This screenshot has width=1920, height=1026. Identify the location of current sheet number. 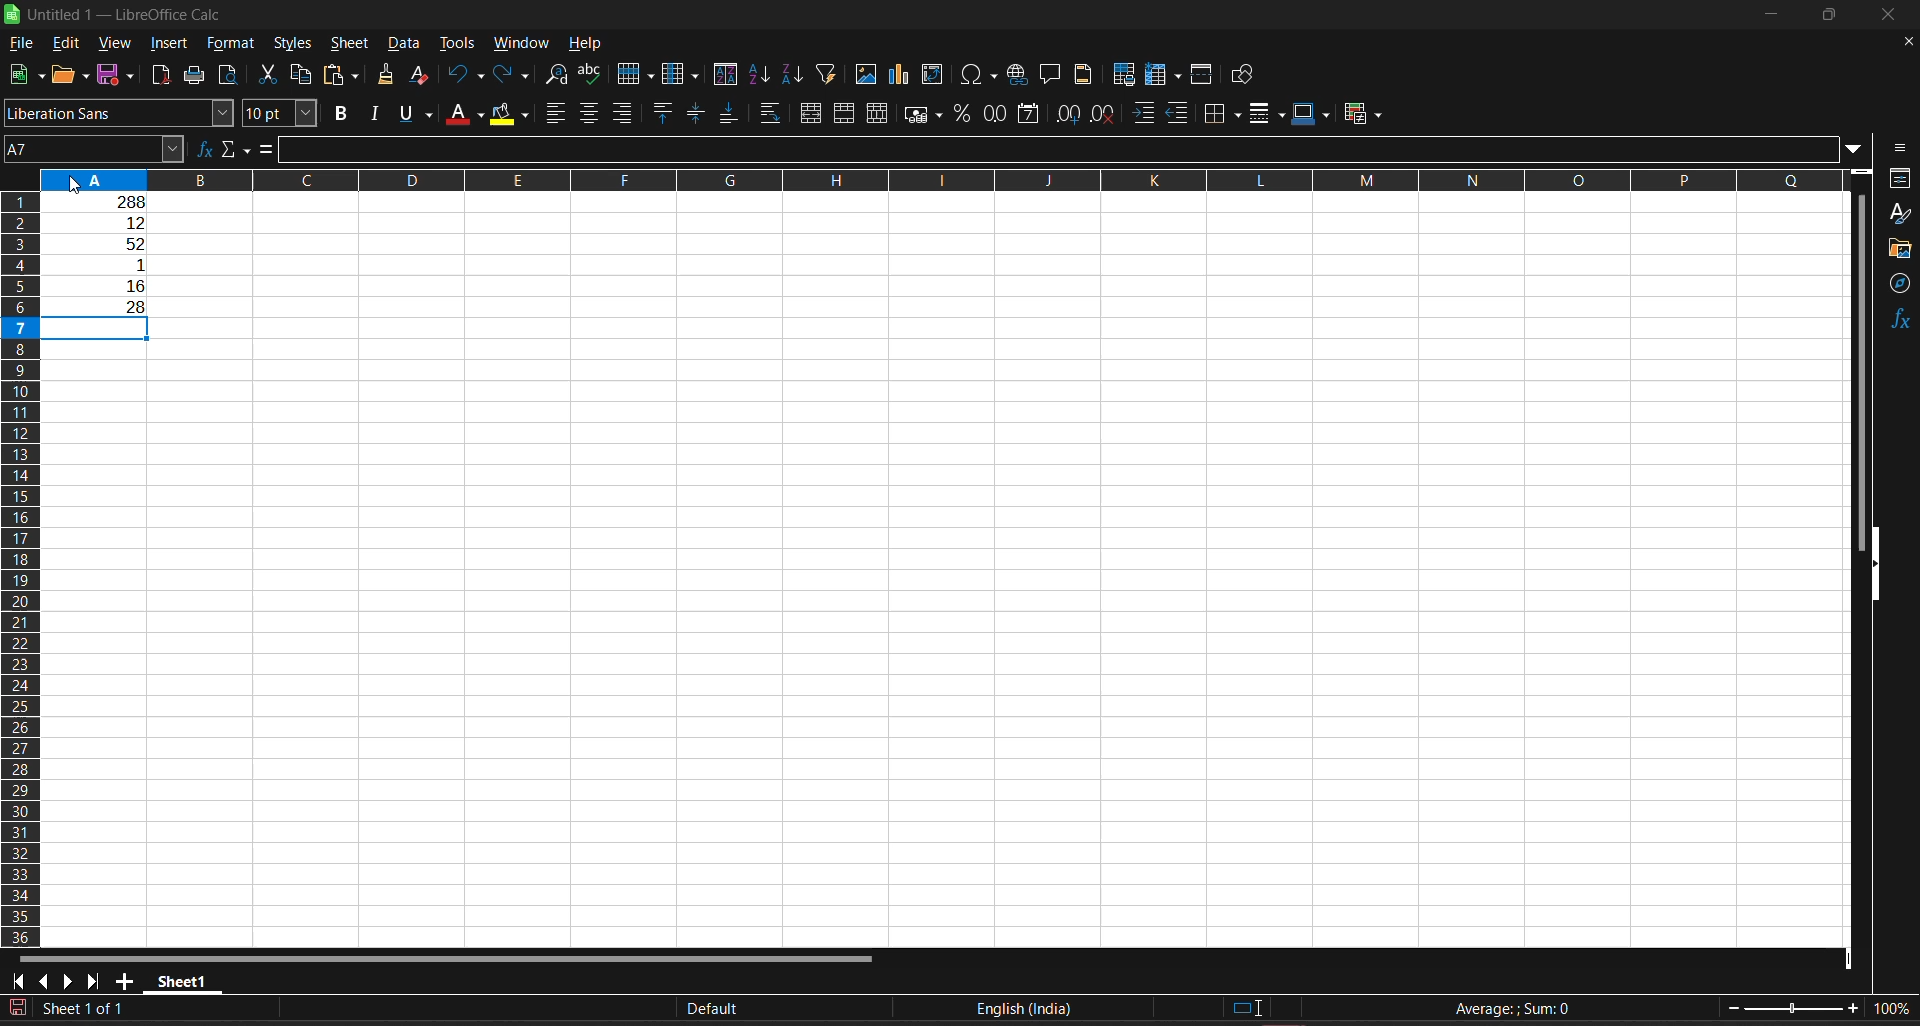
(88, 1010).